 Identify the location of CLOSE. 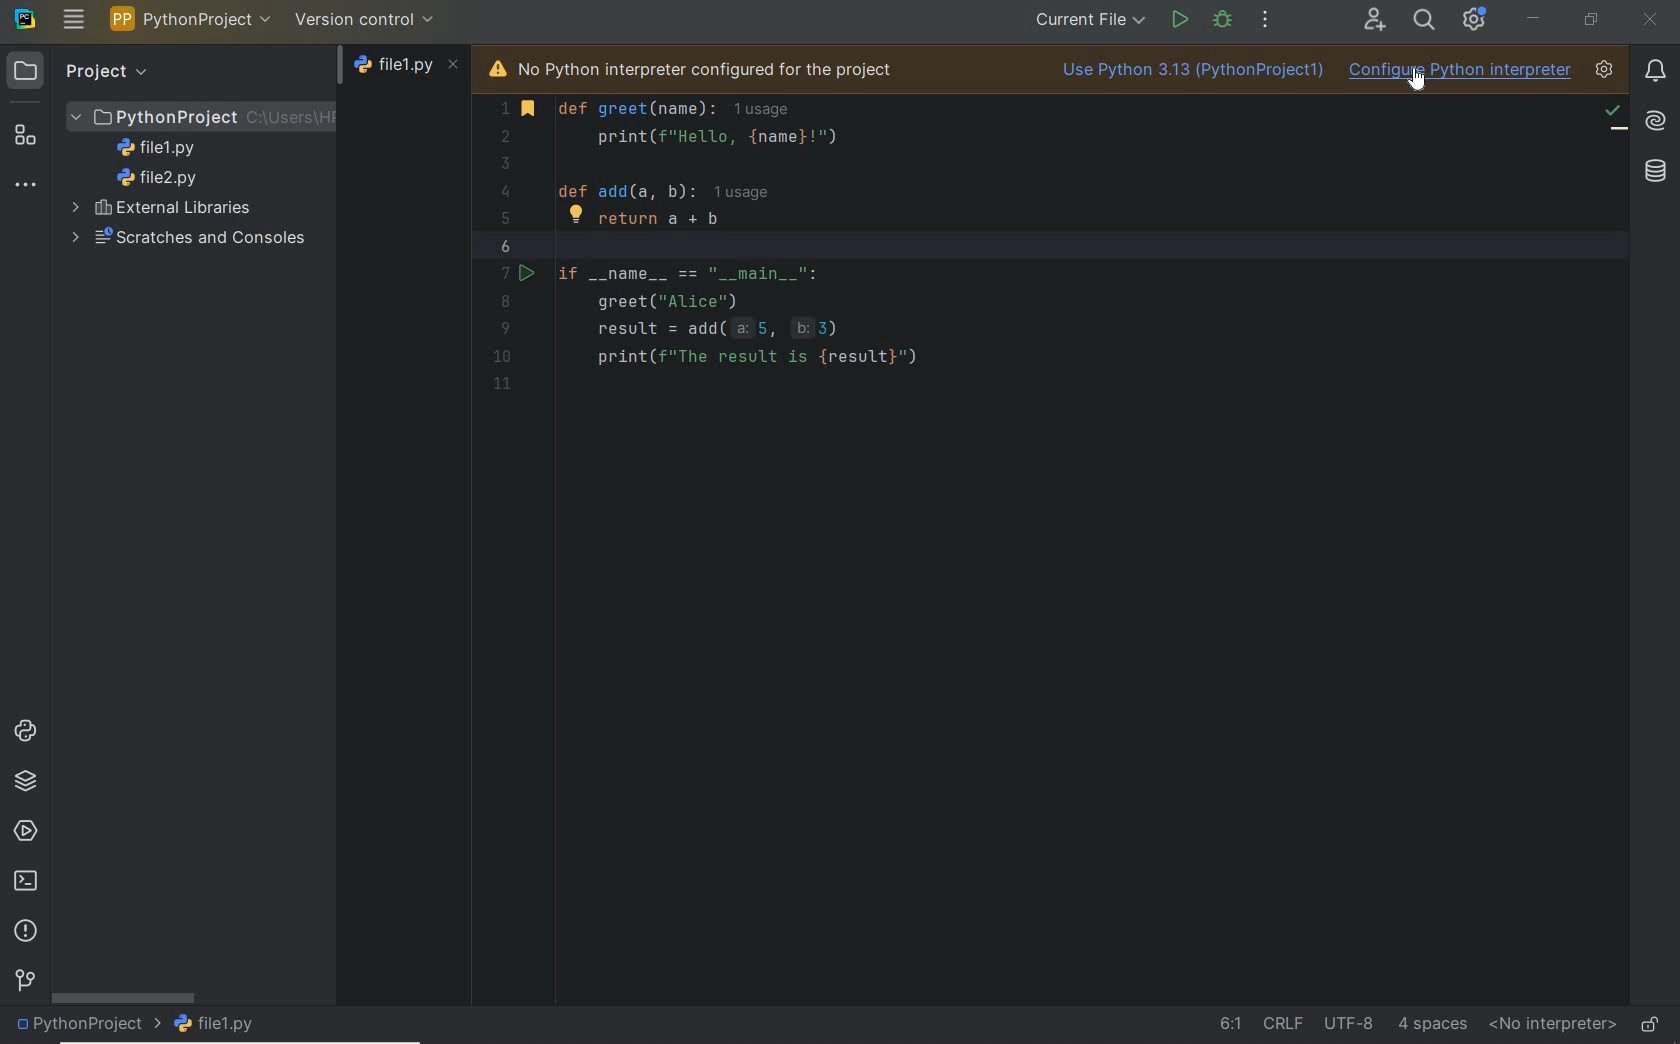
(1651, 22).